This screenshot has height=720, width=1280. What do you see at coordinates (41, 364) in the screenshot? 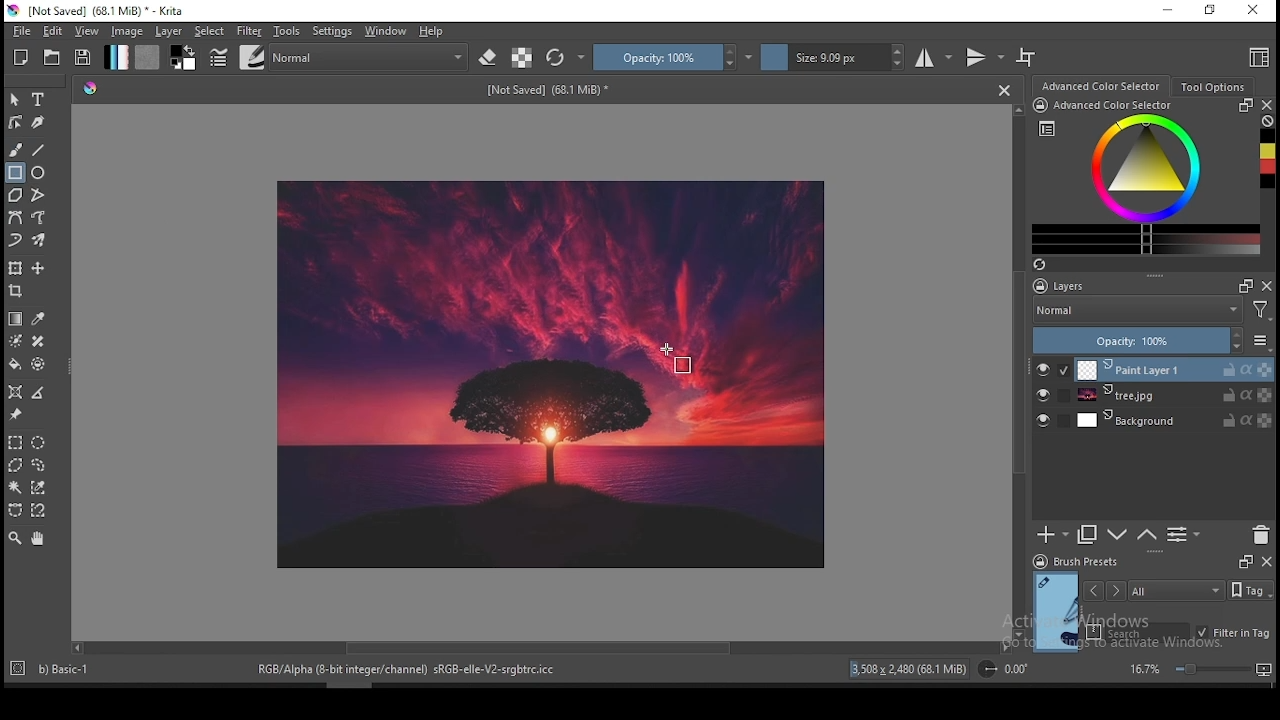
I see `enclose and fill tool` at bounding box center [41, 364].